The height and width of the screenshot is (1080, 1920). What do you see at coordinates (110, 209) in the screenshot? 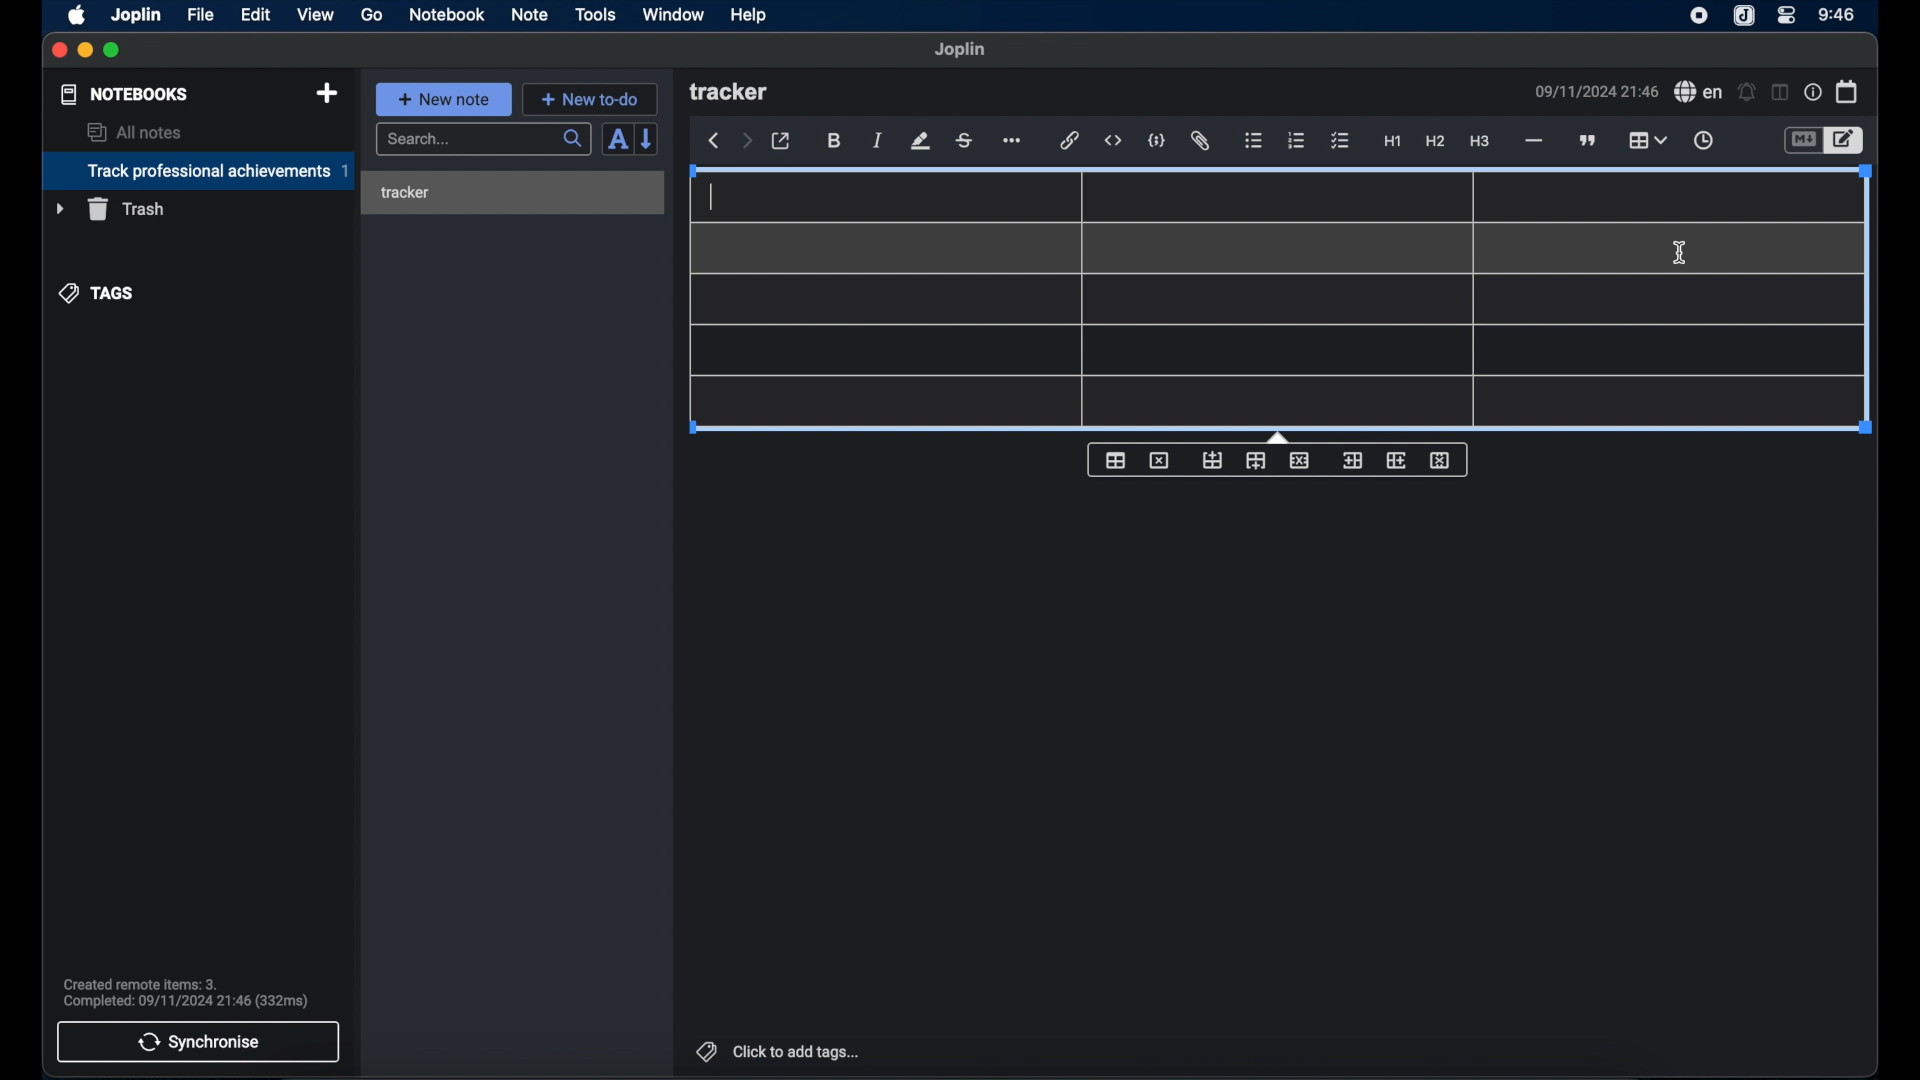
I see `trash` at bounding box center [110, 209].